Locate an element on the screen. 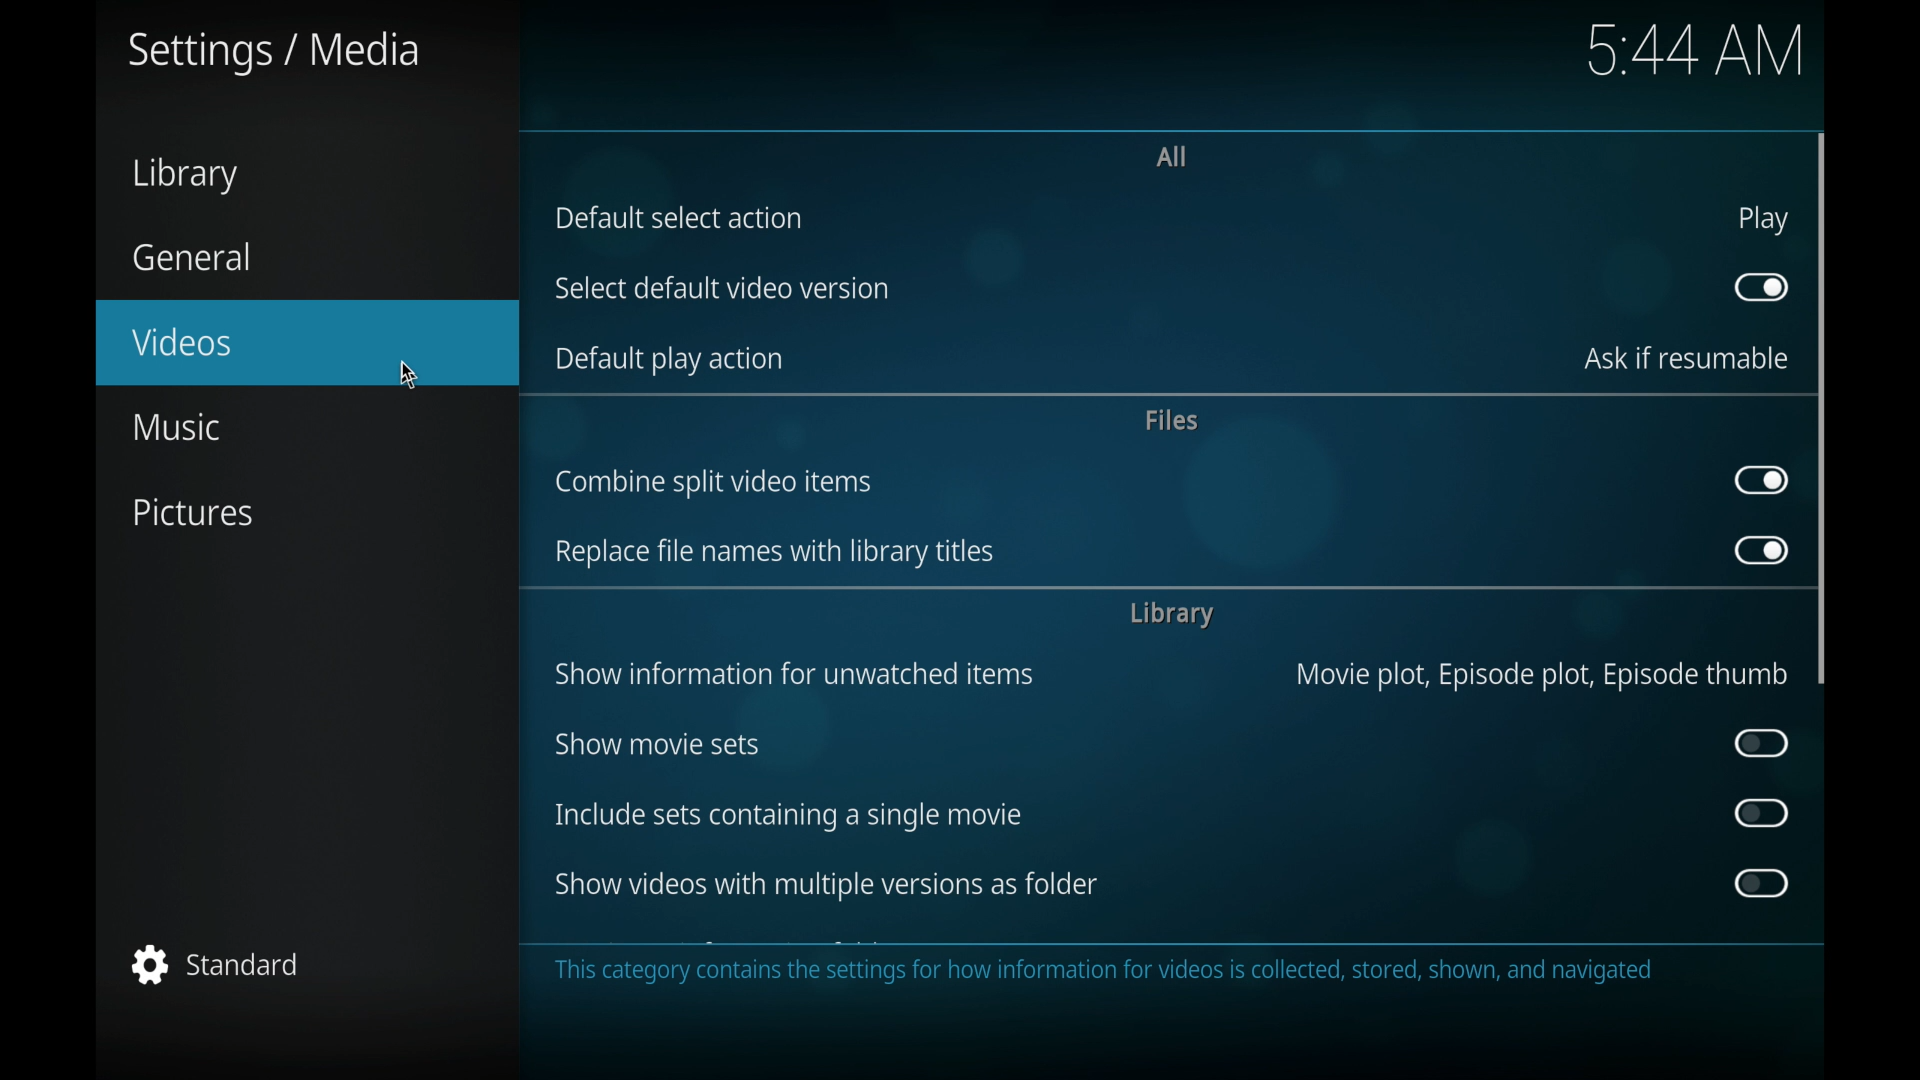  music is located at coordinates (176, 427).